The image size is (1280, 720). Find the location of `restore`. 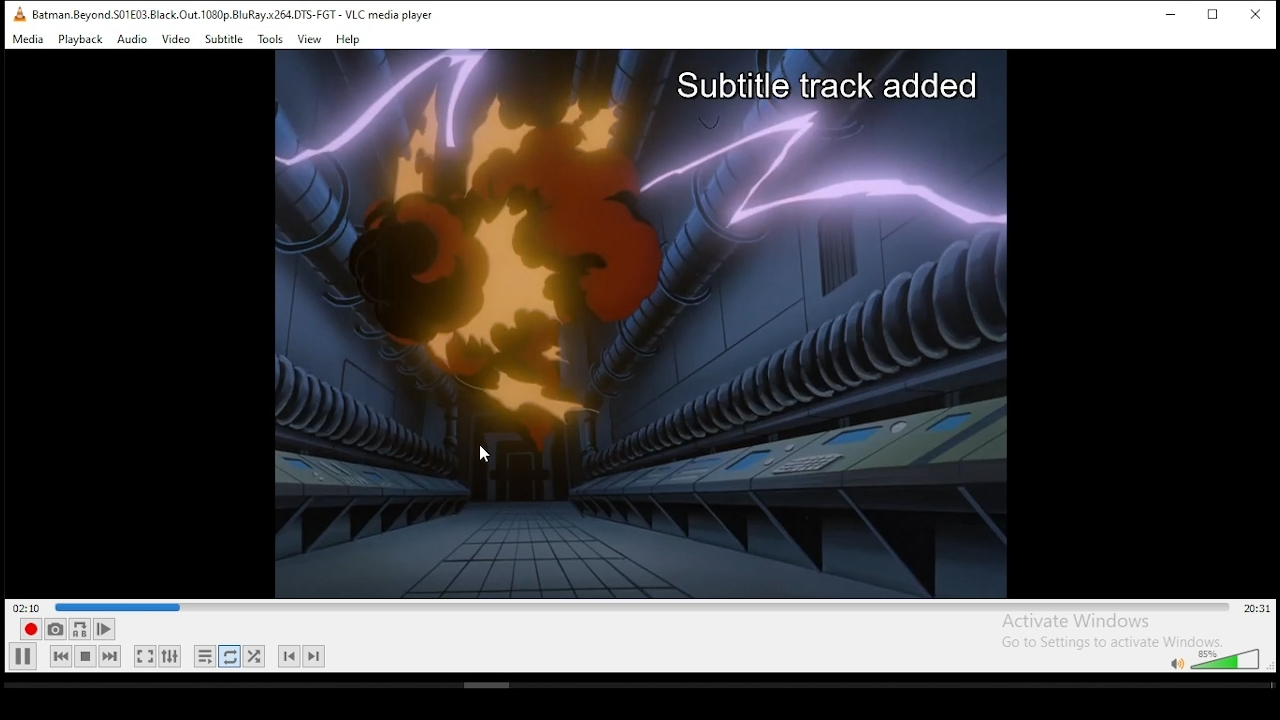

restore is located at coordinates (1215, 15).